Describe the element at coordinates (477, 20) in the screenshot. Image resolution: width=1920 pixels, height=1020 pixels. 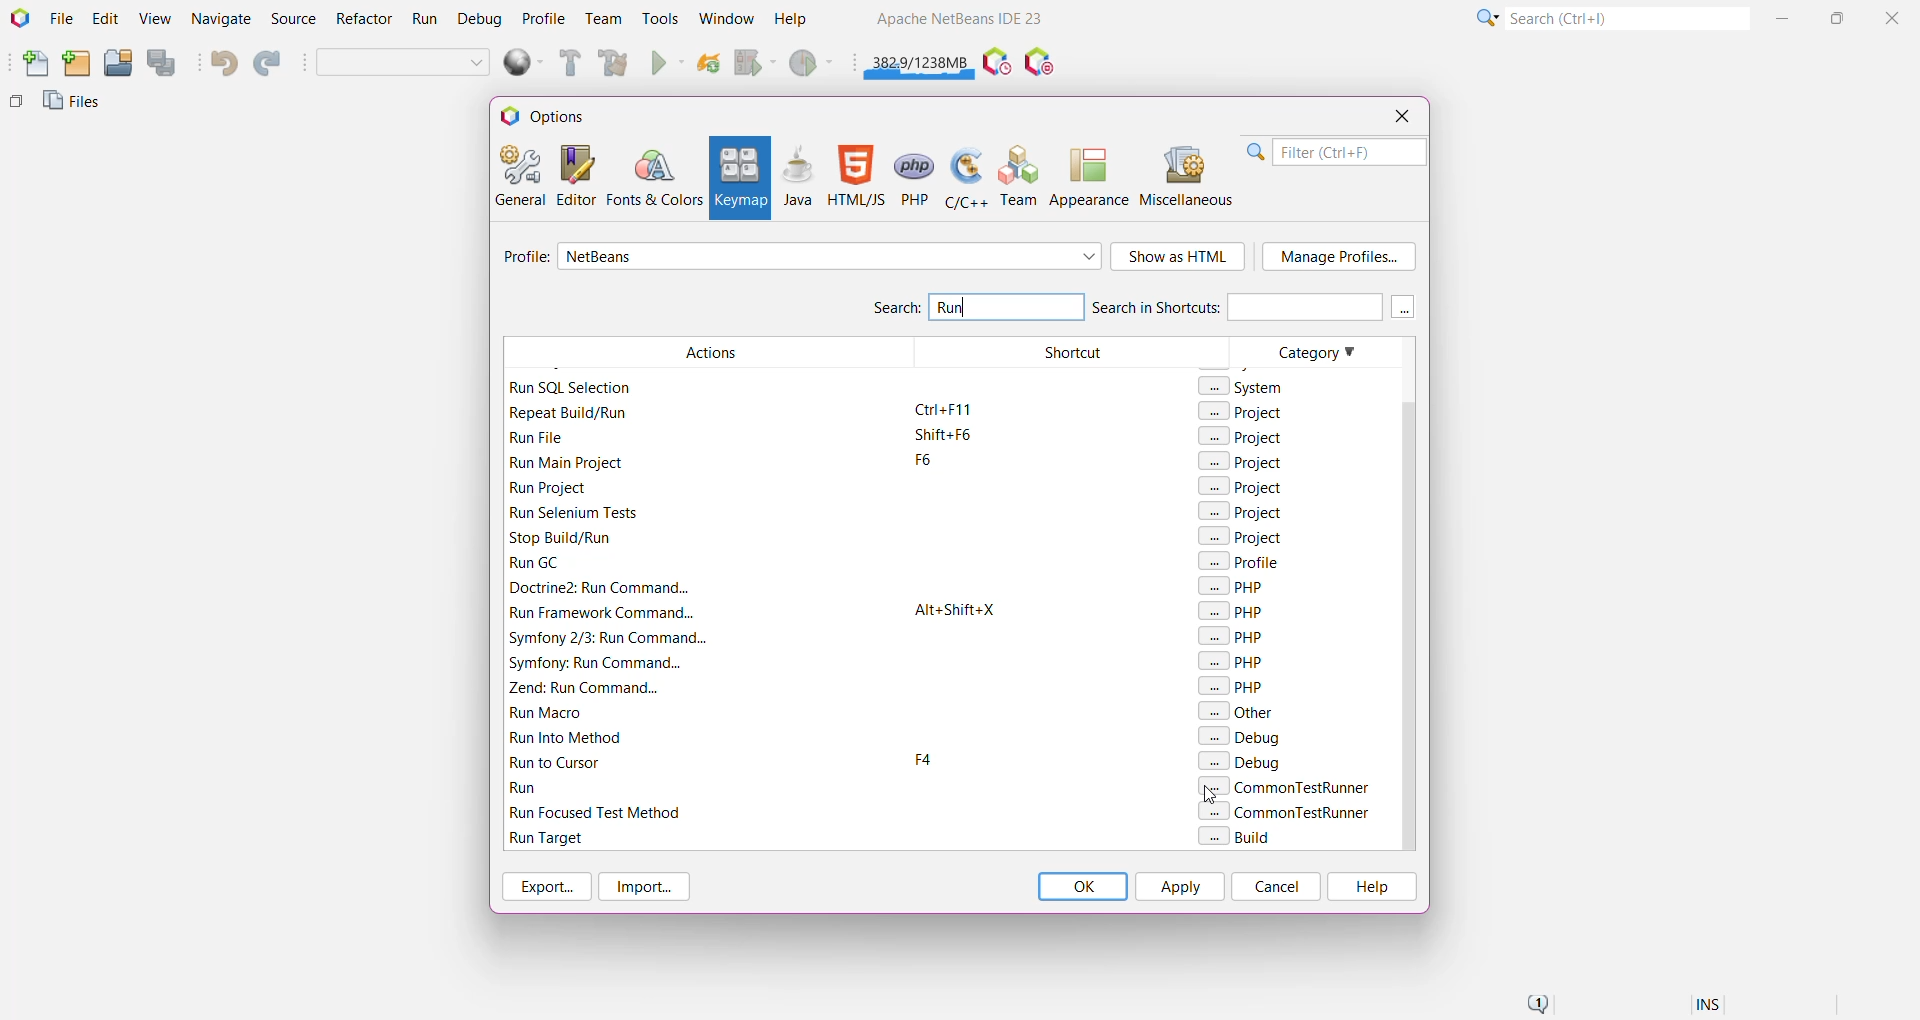
I see `Debug ` at that location.